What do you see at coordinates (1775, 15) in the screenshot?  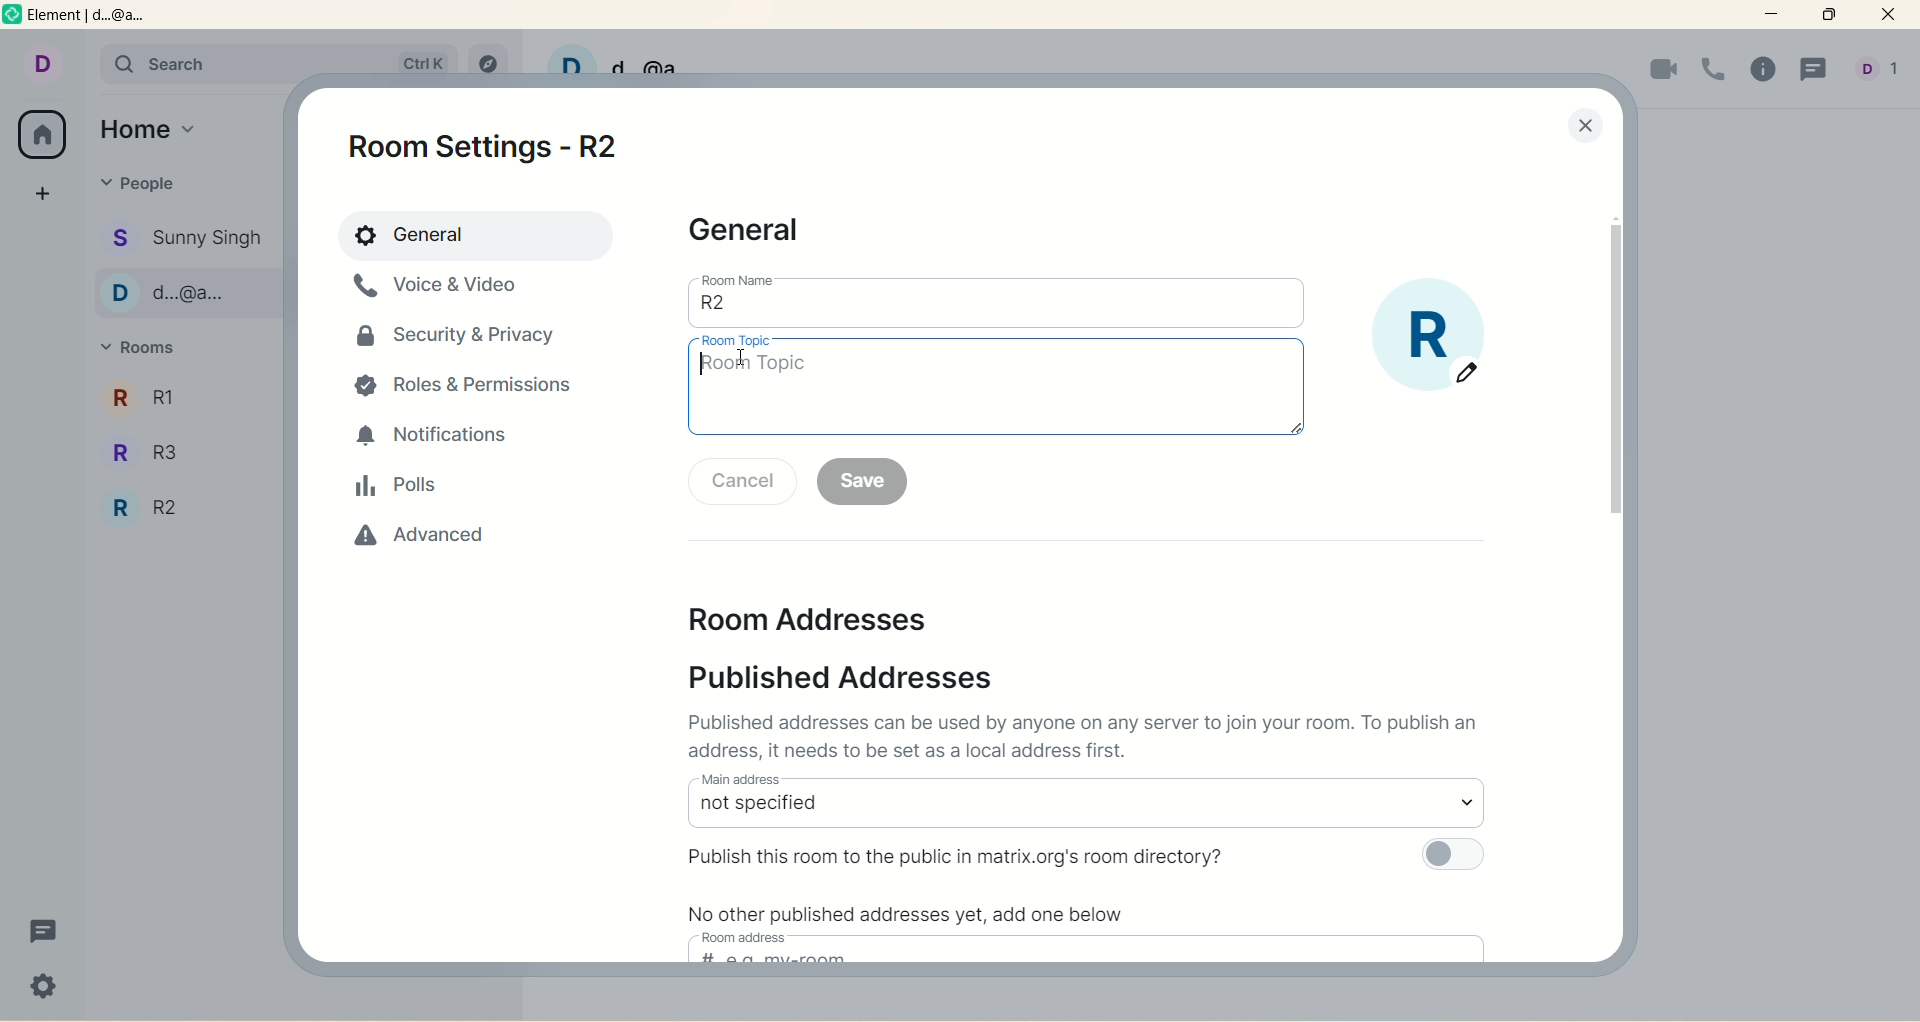 I see `minimize` at bounding box center [1775, 15].